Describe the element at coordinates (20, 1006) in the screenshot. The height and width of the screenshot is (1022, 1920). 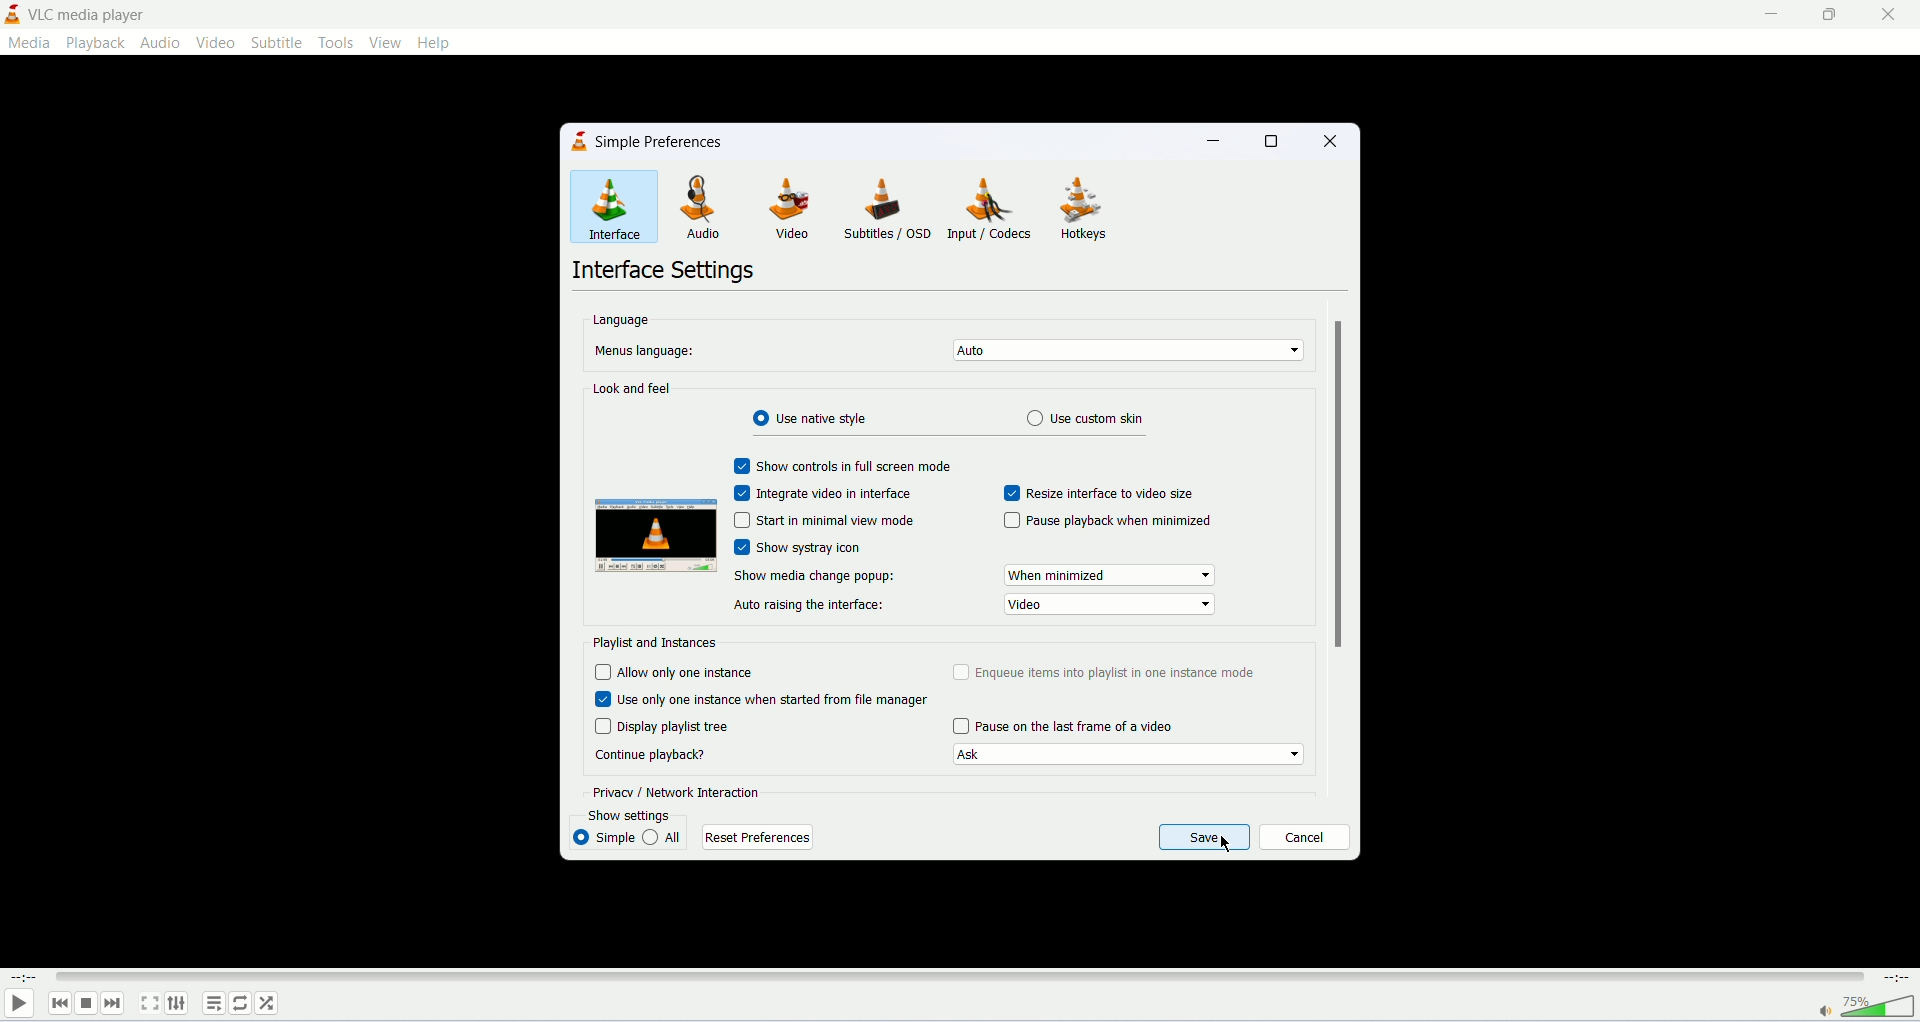
I see `play/pause` at that location.